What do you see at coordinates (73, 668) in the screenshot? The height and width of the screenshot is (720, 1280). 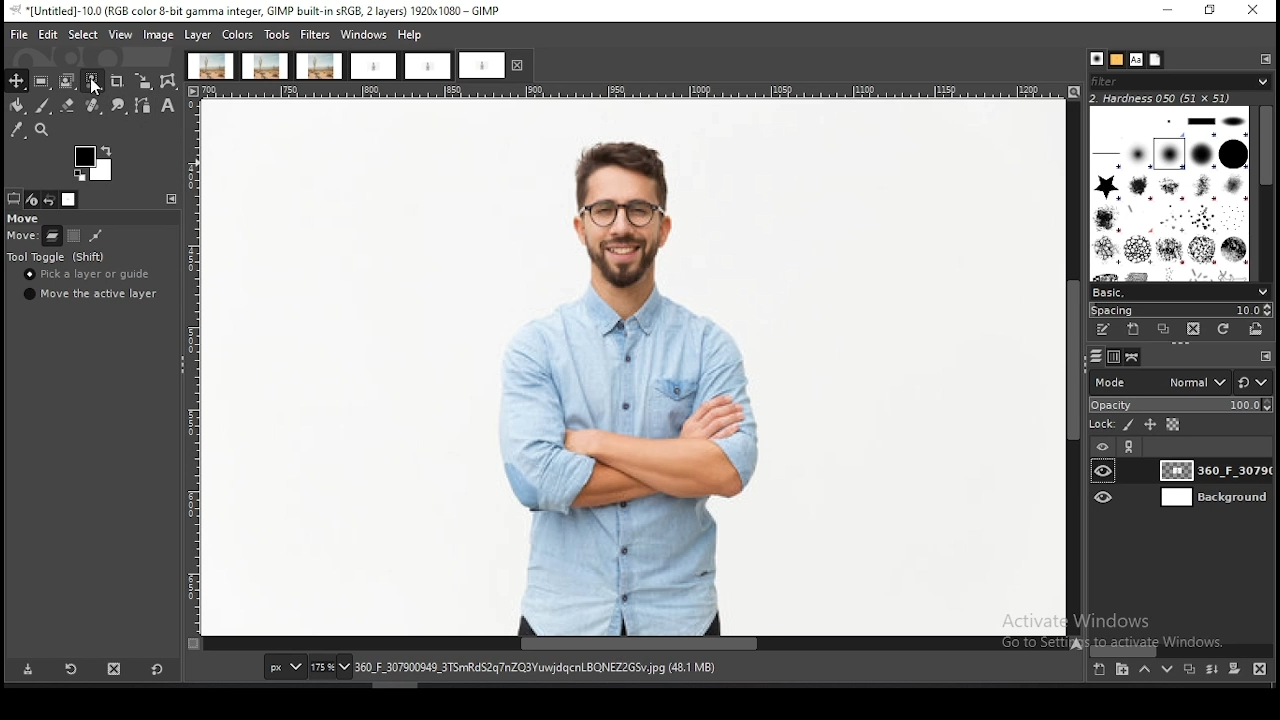 I see `restore tool preset` at bounding box center [73, 668].